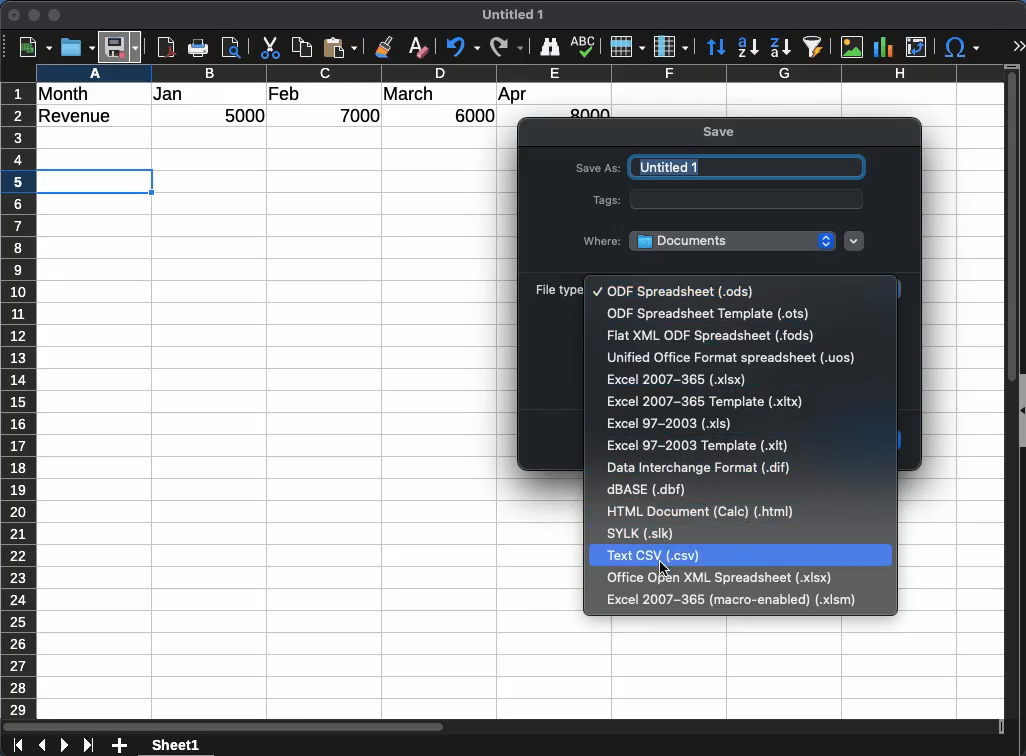 The height and width of the screenshot is (756, 1026). I want to click on text csv, so click(655, 555).